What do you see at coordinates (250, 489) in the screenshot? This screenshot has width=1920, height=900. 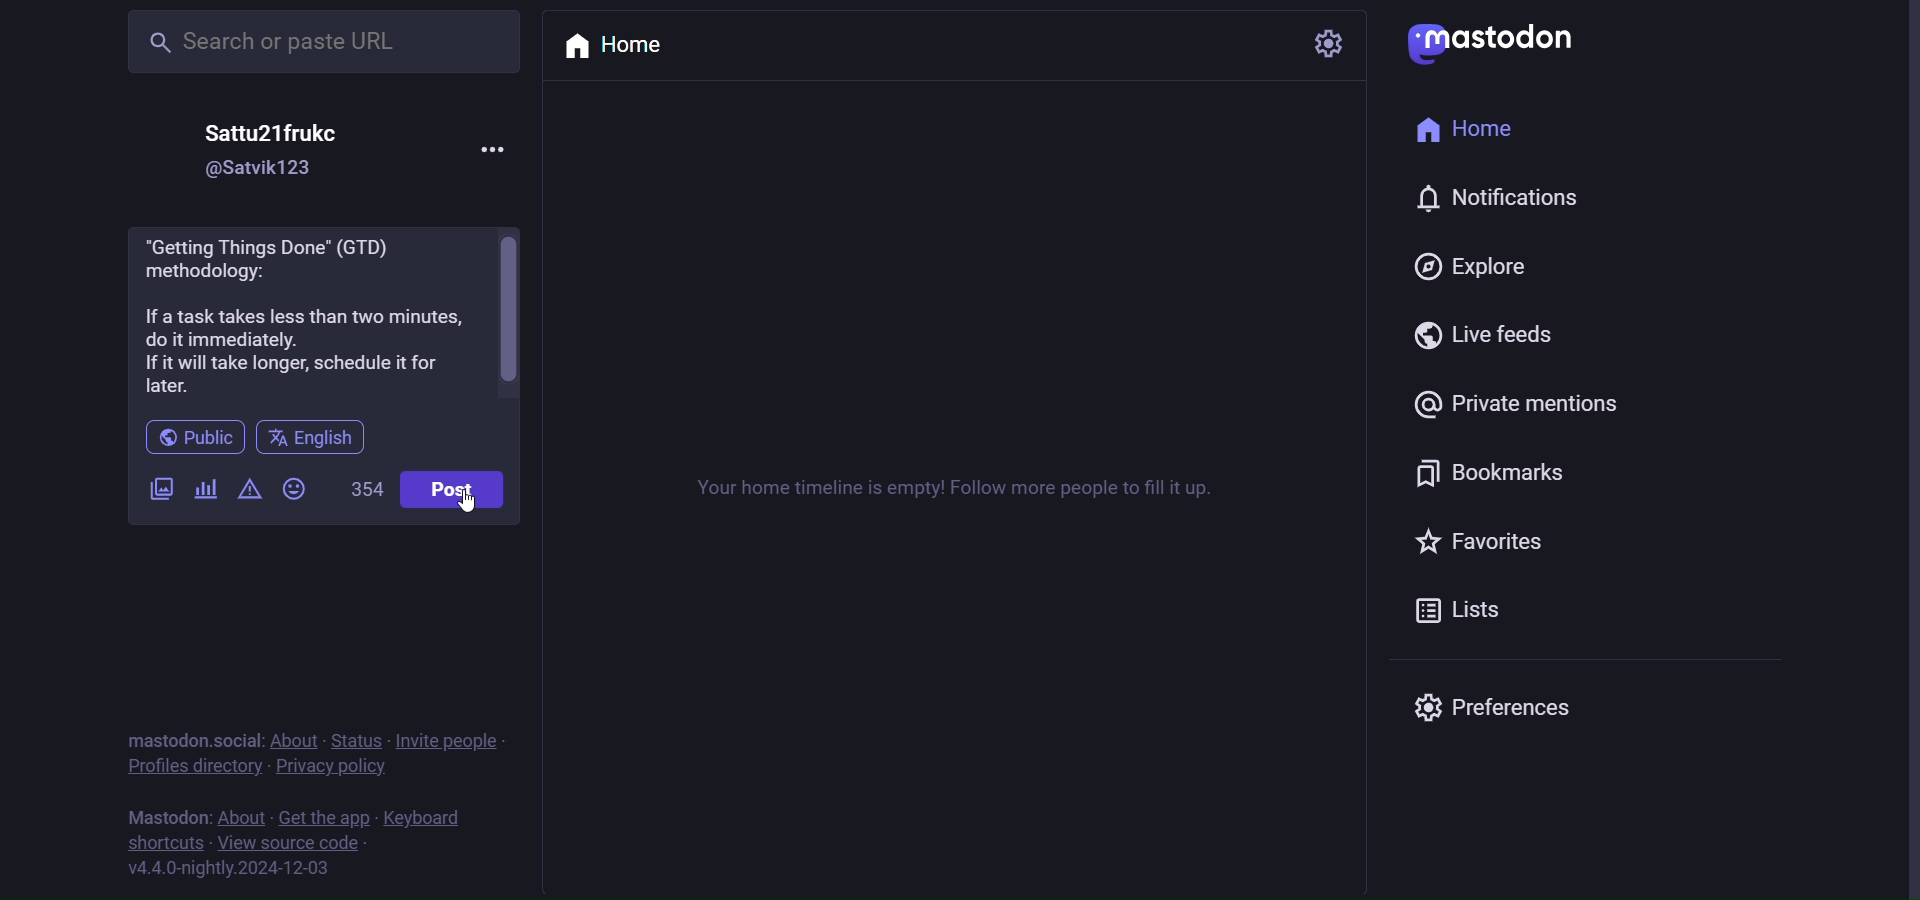 I see `content warning` at bounding box center [250, 489].